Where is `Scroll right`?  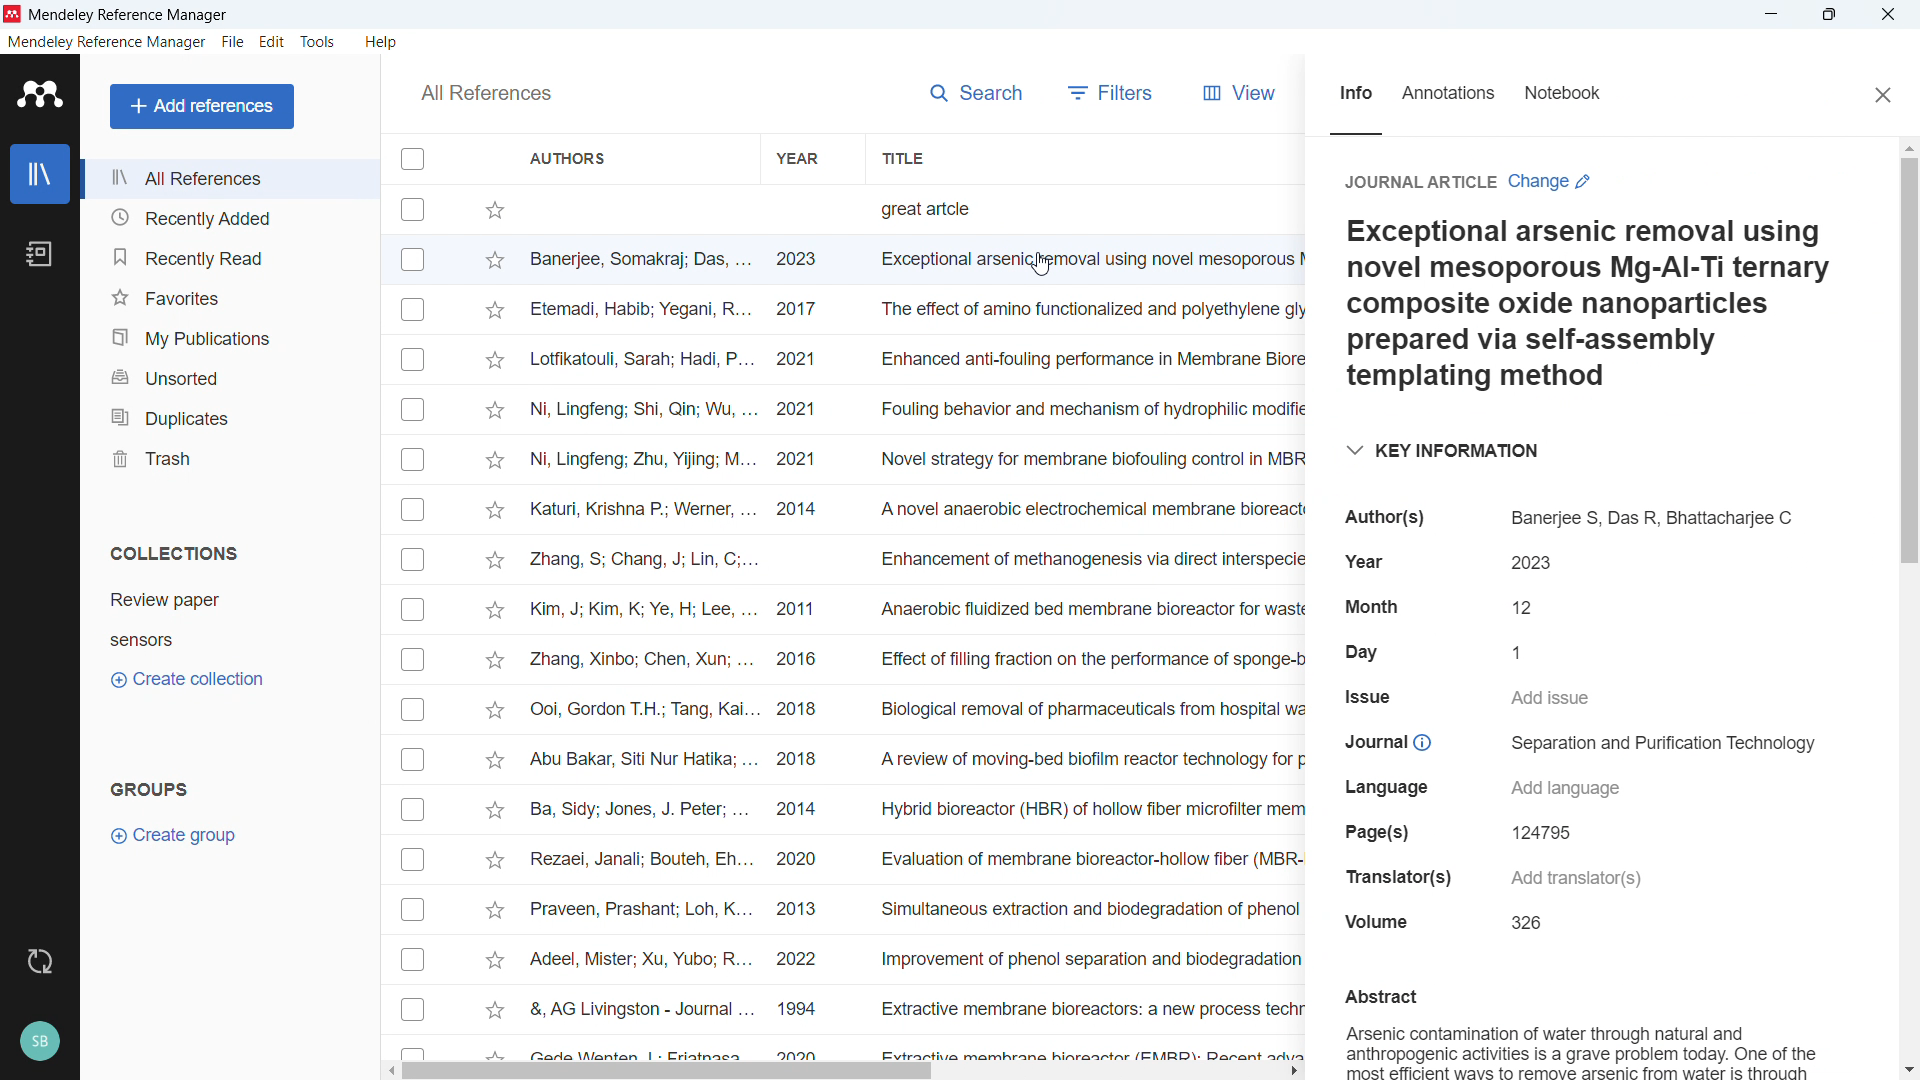
Scroll right is located at coordinates (1293, 1071).